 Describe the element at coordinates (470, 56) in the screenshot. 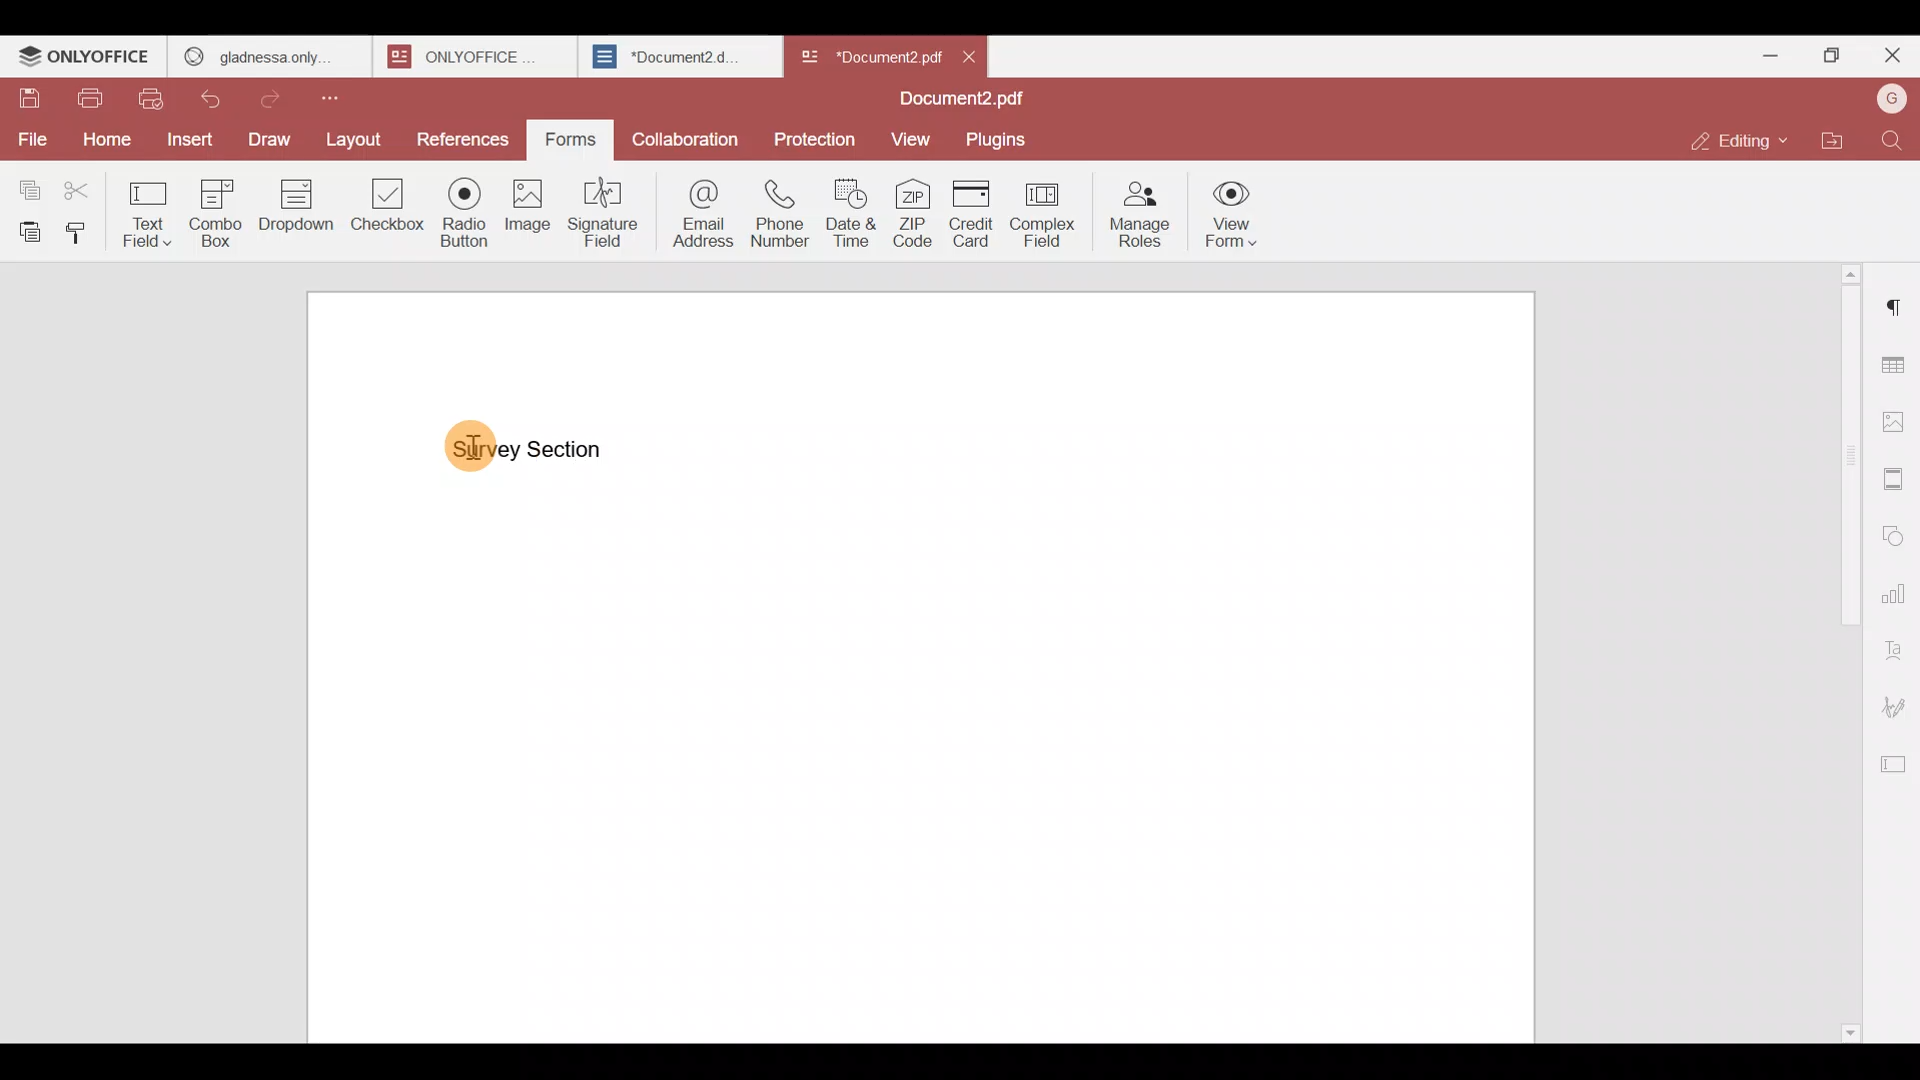

I see `ONLYOFFICE` at that location.